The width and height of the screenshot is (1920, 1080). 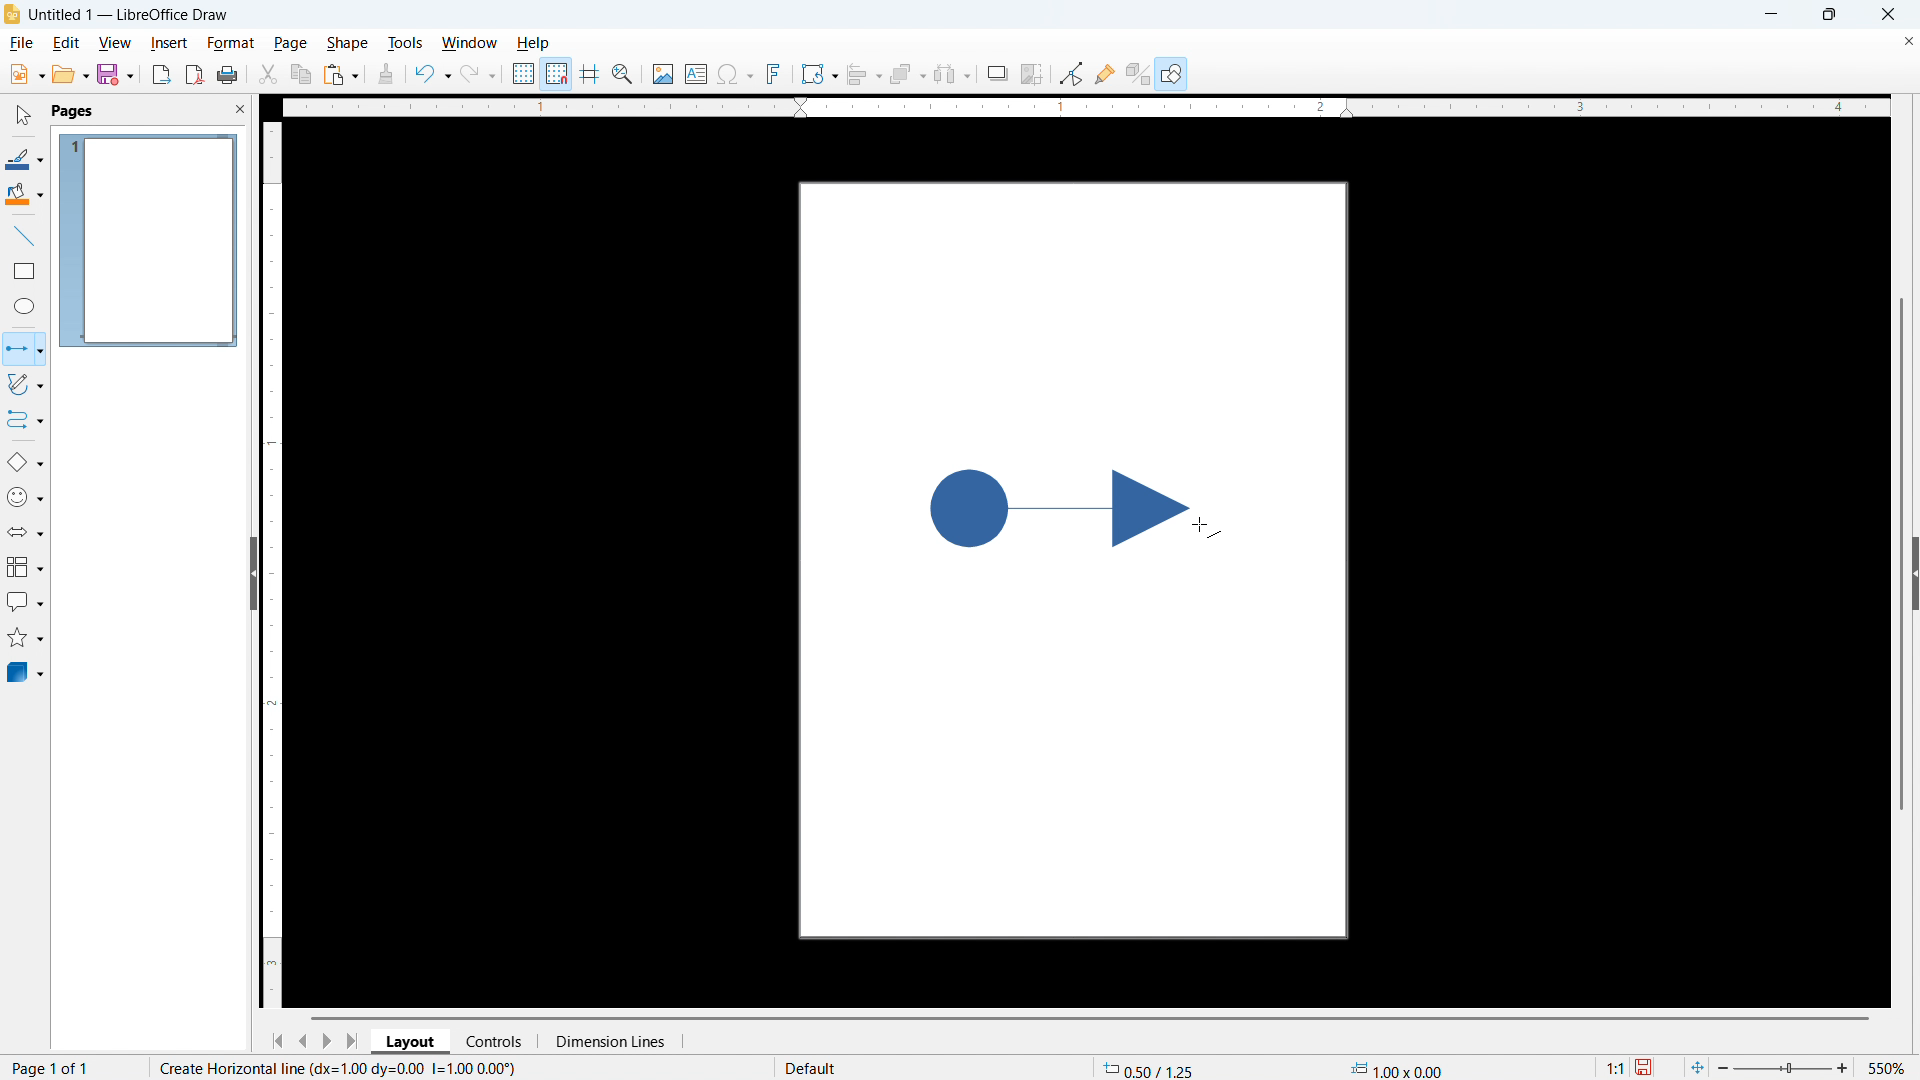 What do you see at coordinates (25, 305) in the screenshot?
I see `Ellipse ` at bounding box center [25, 305].